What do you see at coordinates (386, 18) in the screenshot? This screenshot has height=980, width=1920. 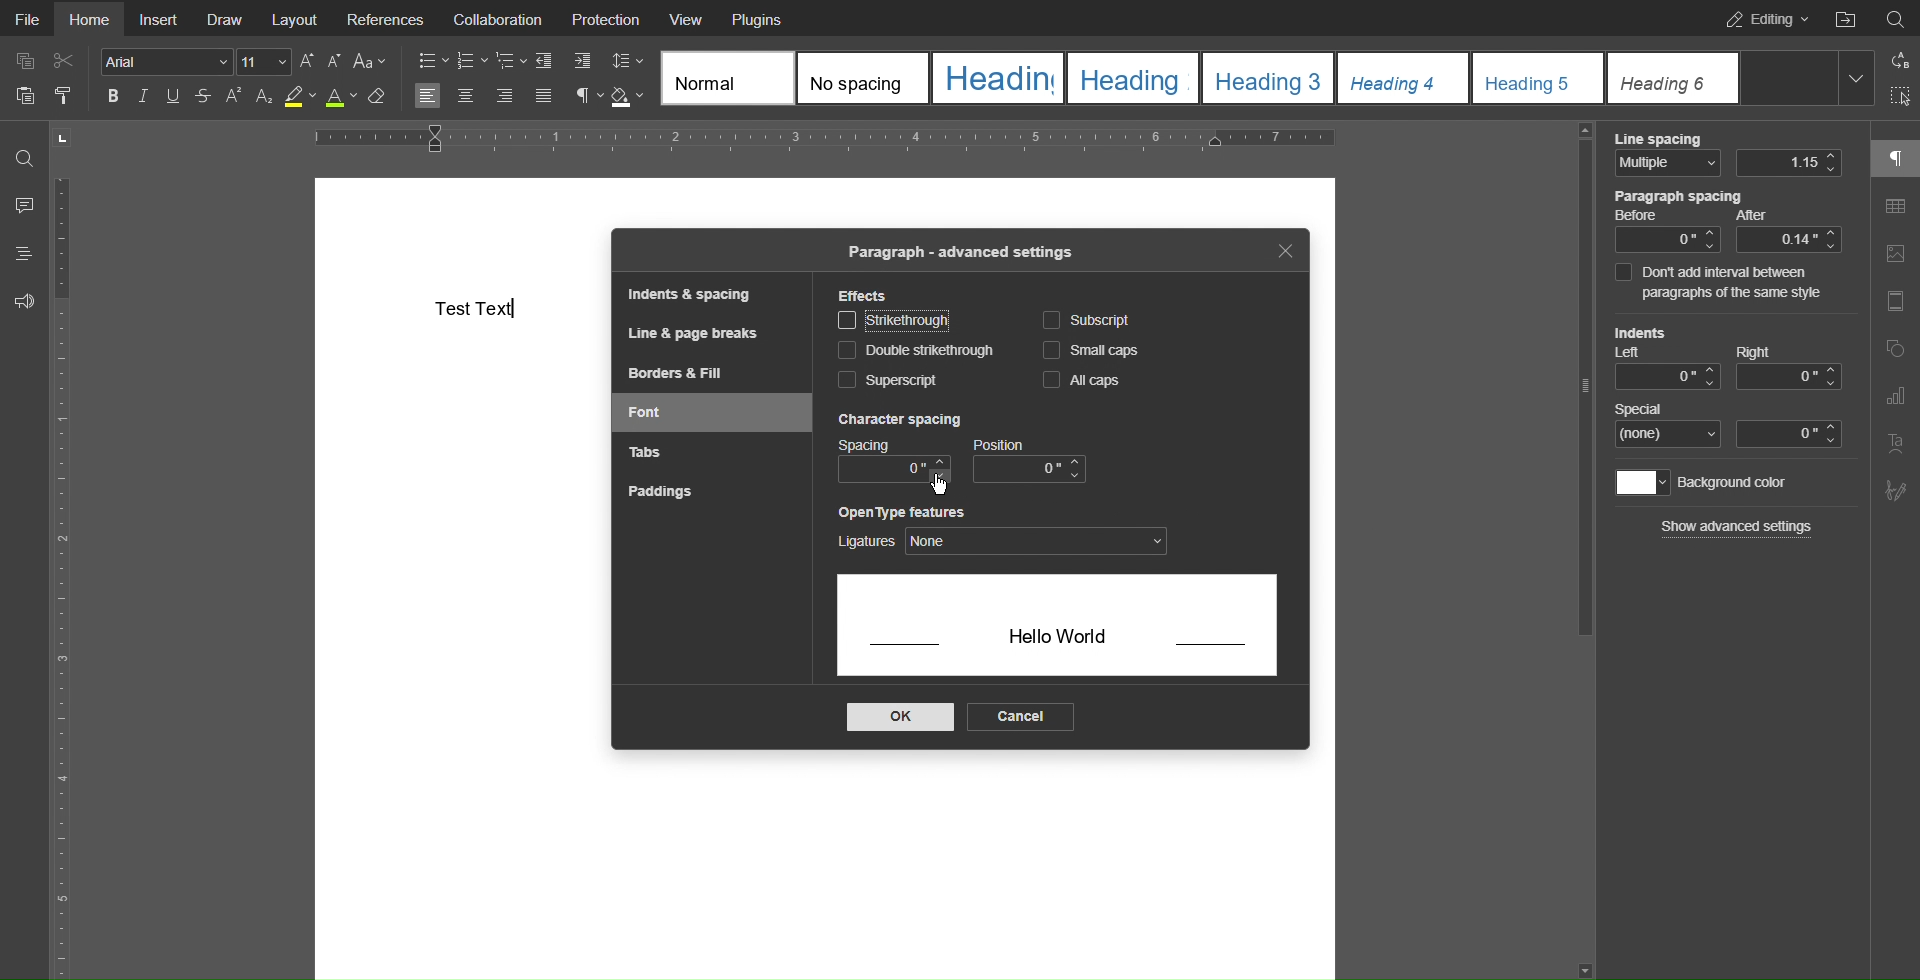 I see `References` at bounding box center [386, 18].